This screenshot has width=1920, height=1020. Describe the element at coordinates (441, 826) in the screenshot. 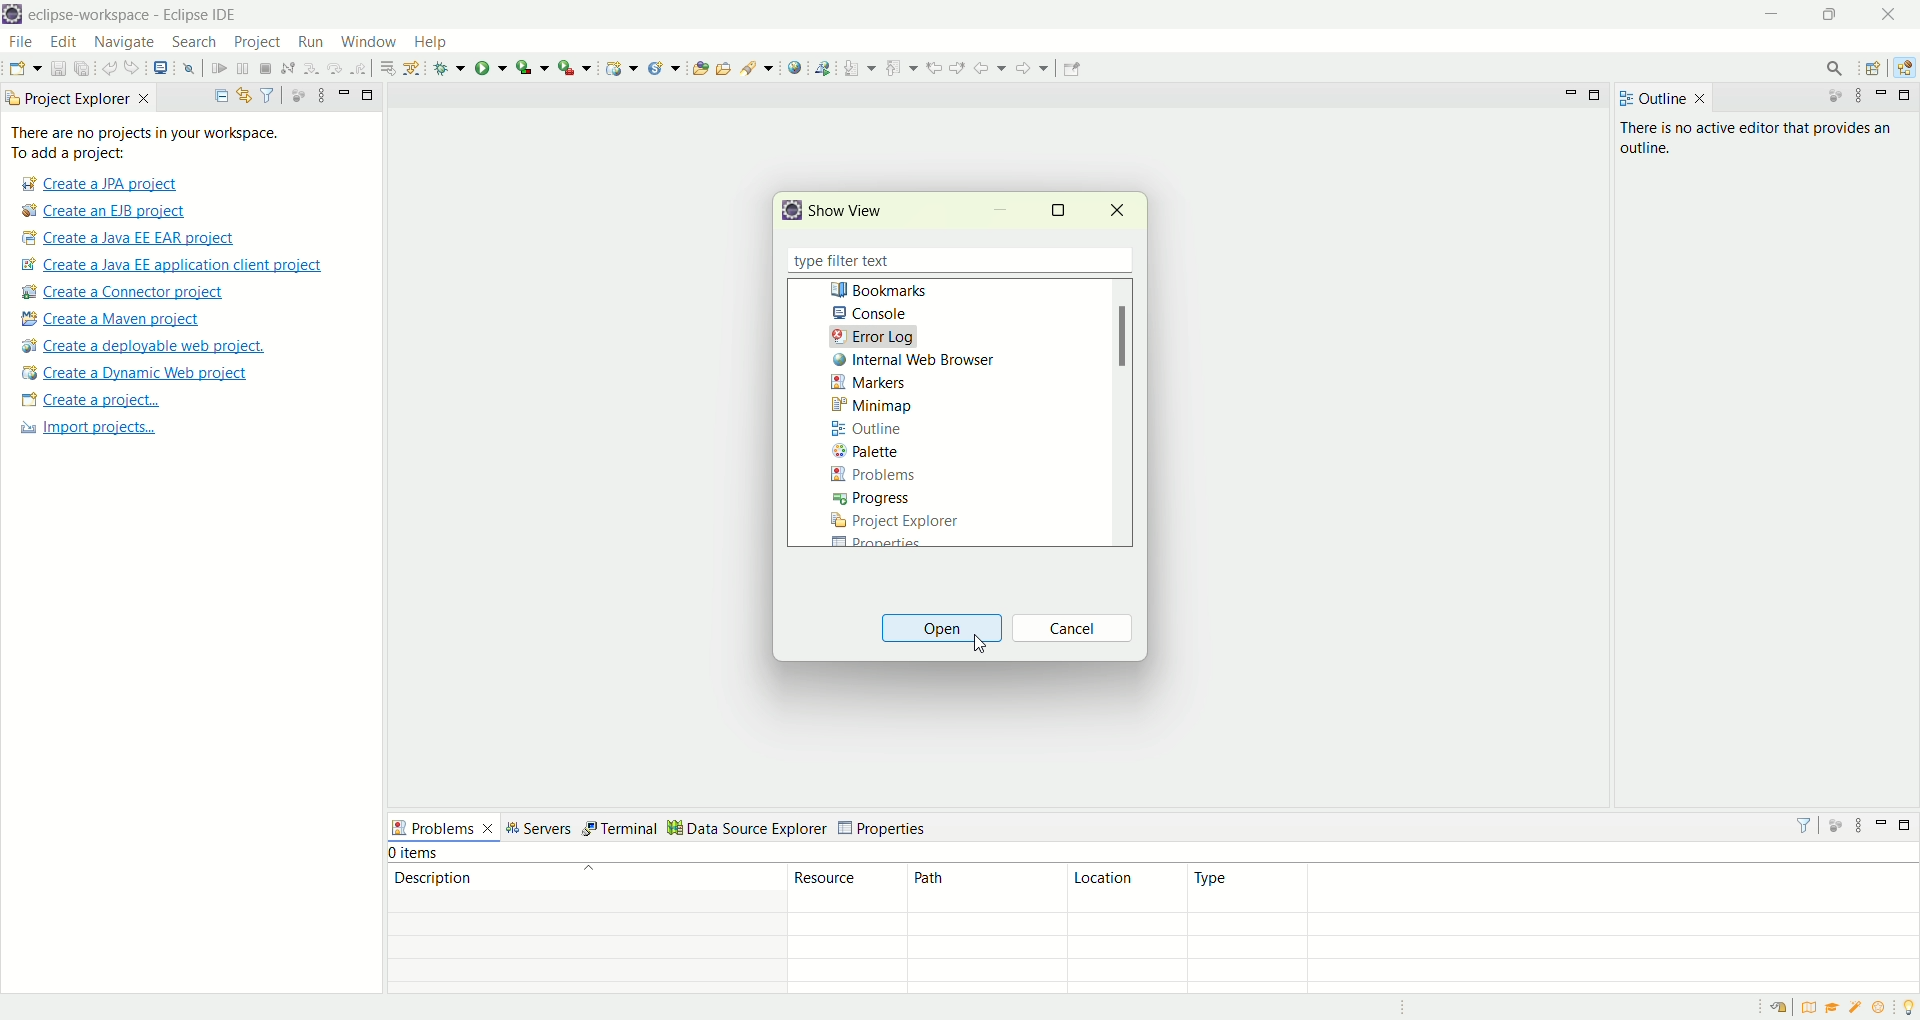

I see `problems` at that location.